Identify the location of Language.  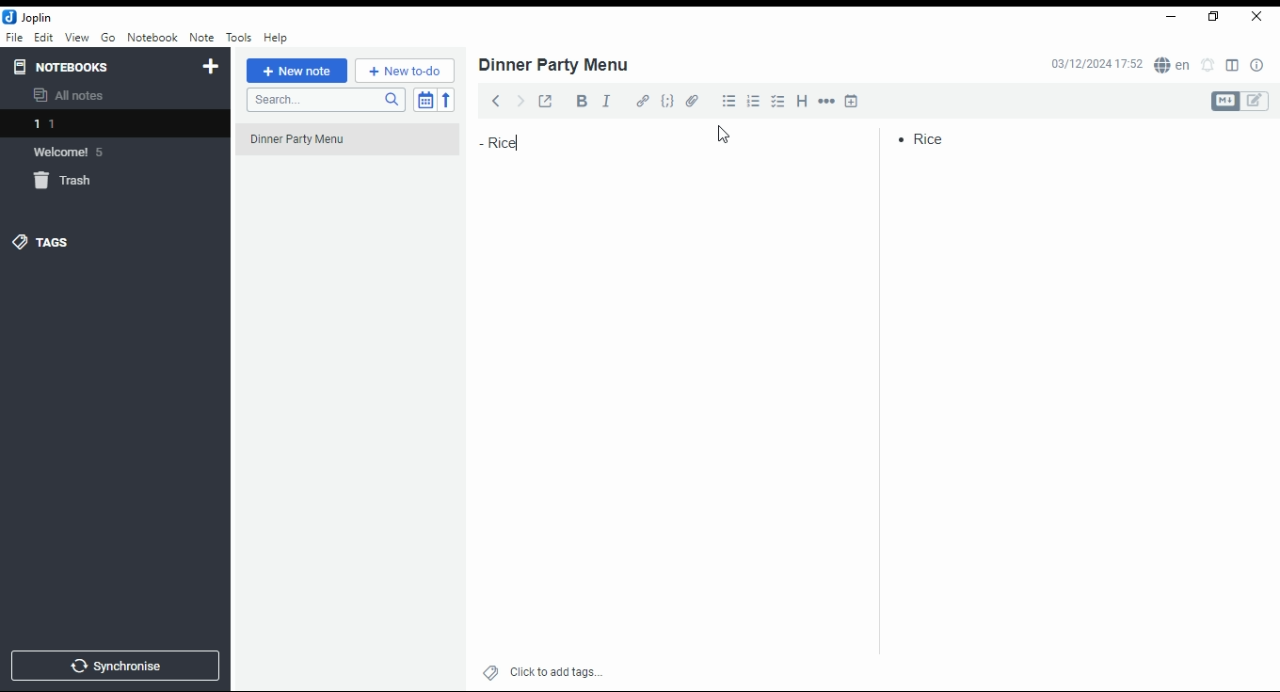
(1171, 65).